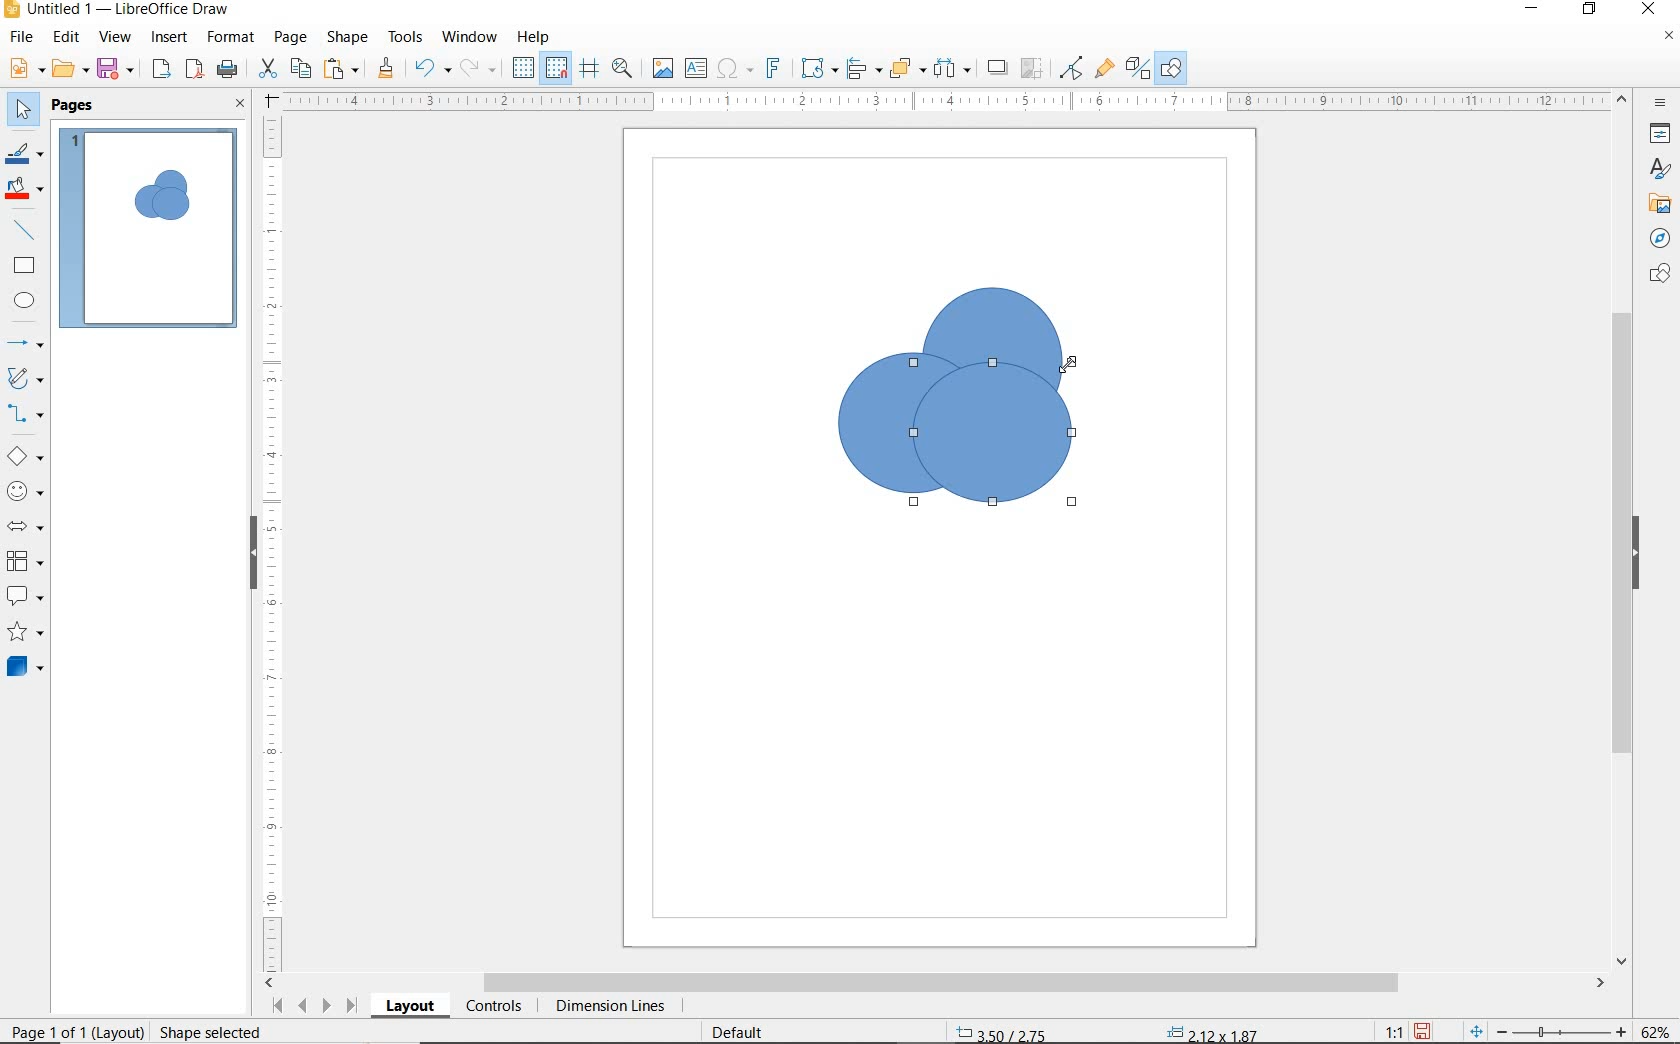 This screenshot has width=1680, height=1044. I want to click on DEFAULT, so click(744, 1030).